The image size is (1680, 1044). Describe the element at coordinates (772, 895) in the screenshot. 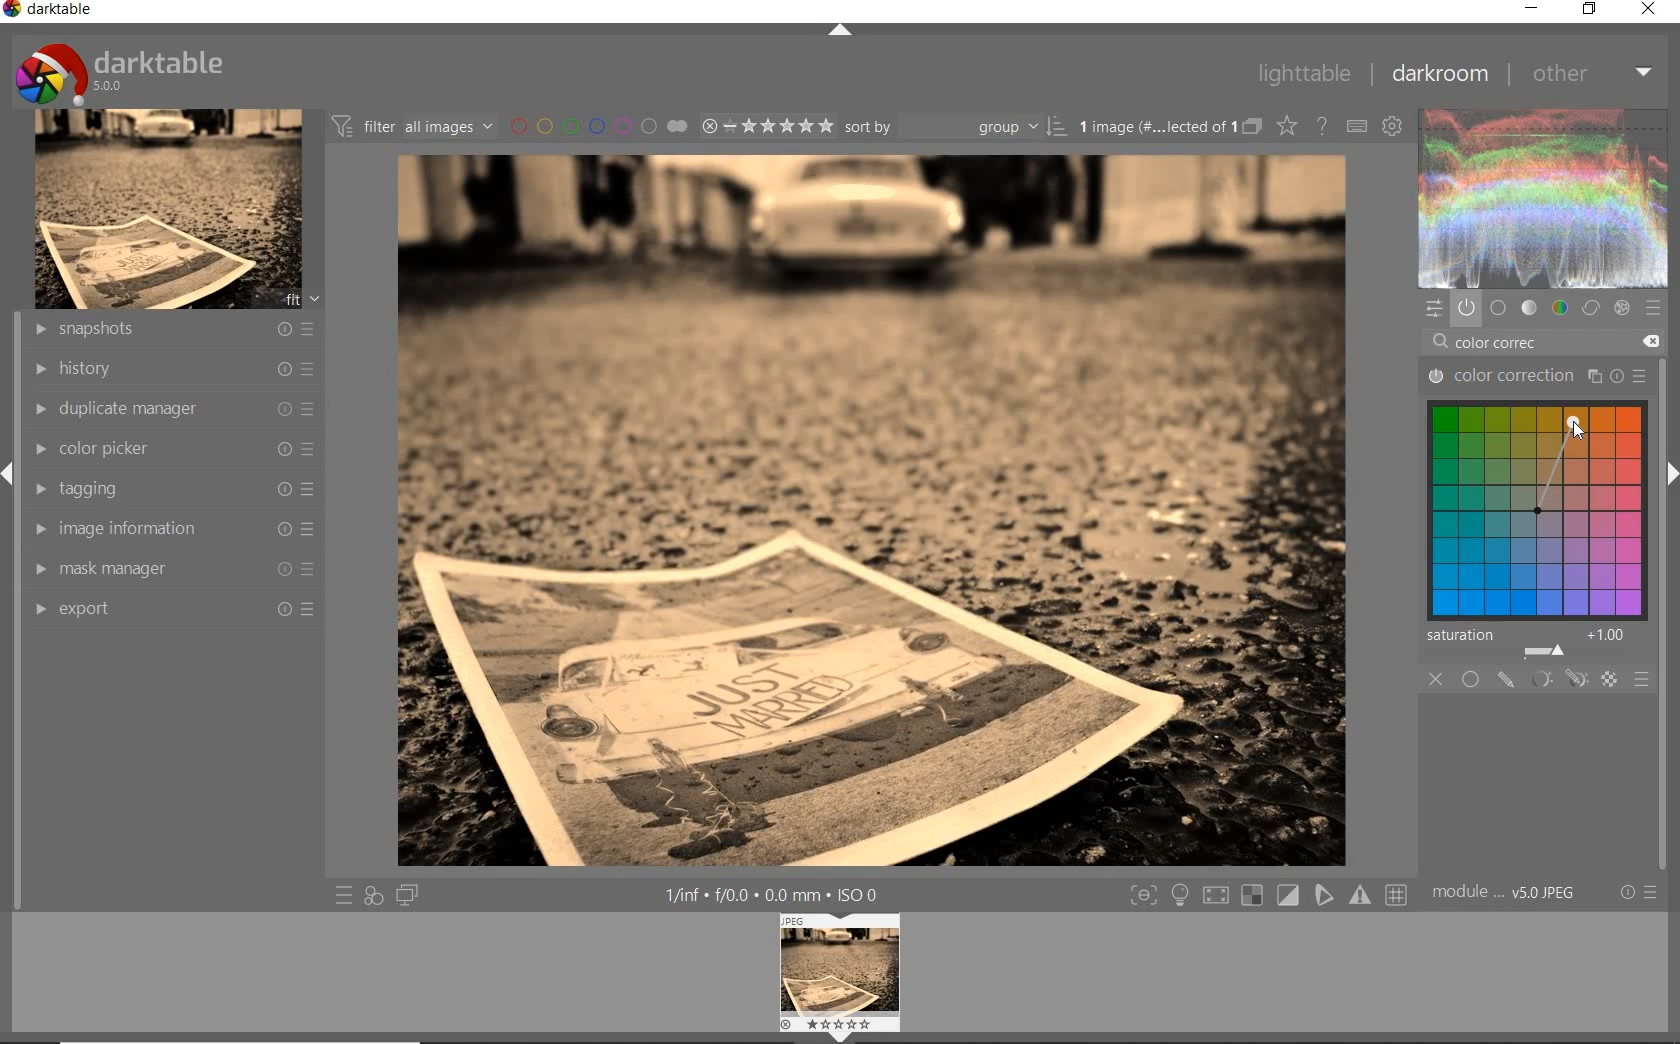

I see `other interface detail` at that location.